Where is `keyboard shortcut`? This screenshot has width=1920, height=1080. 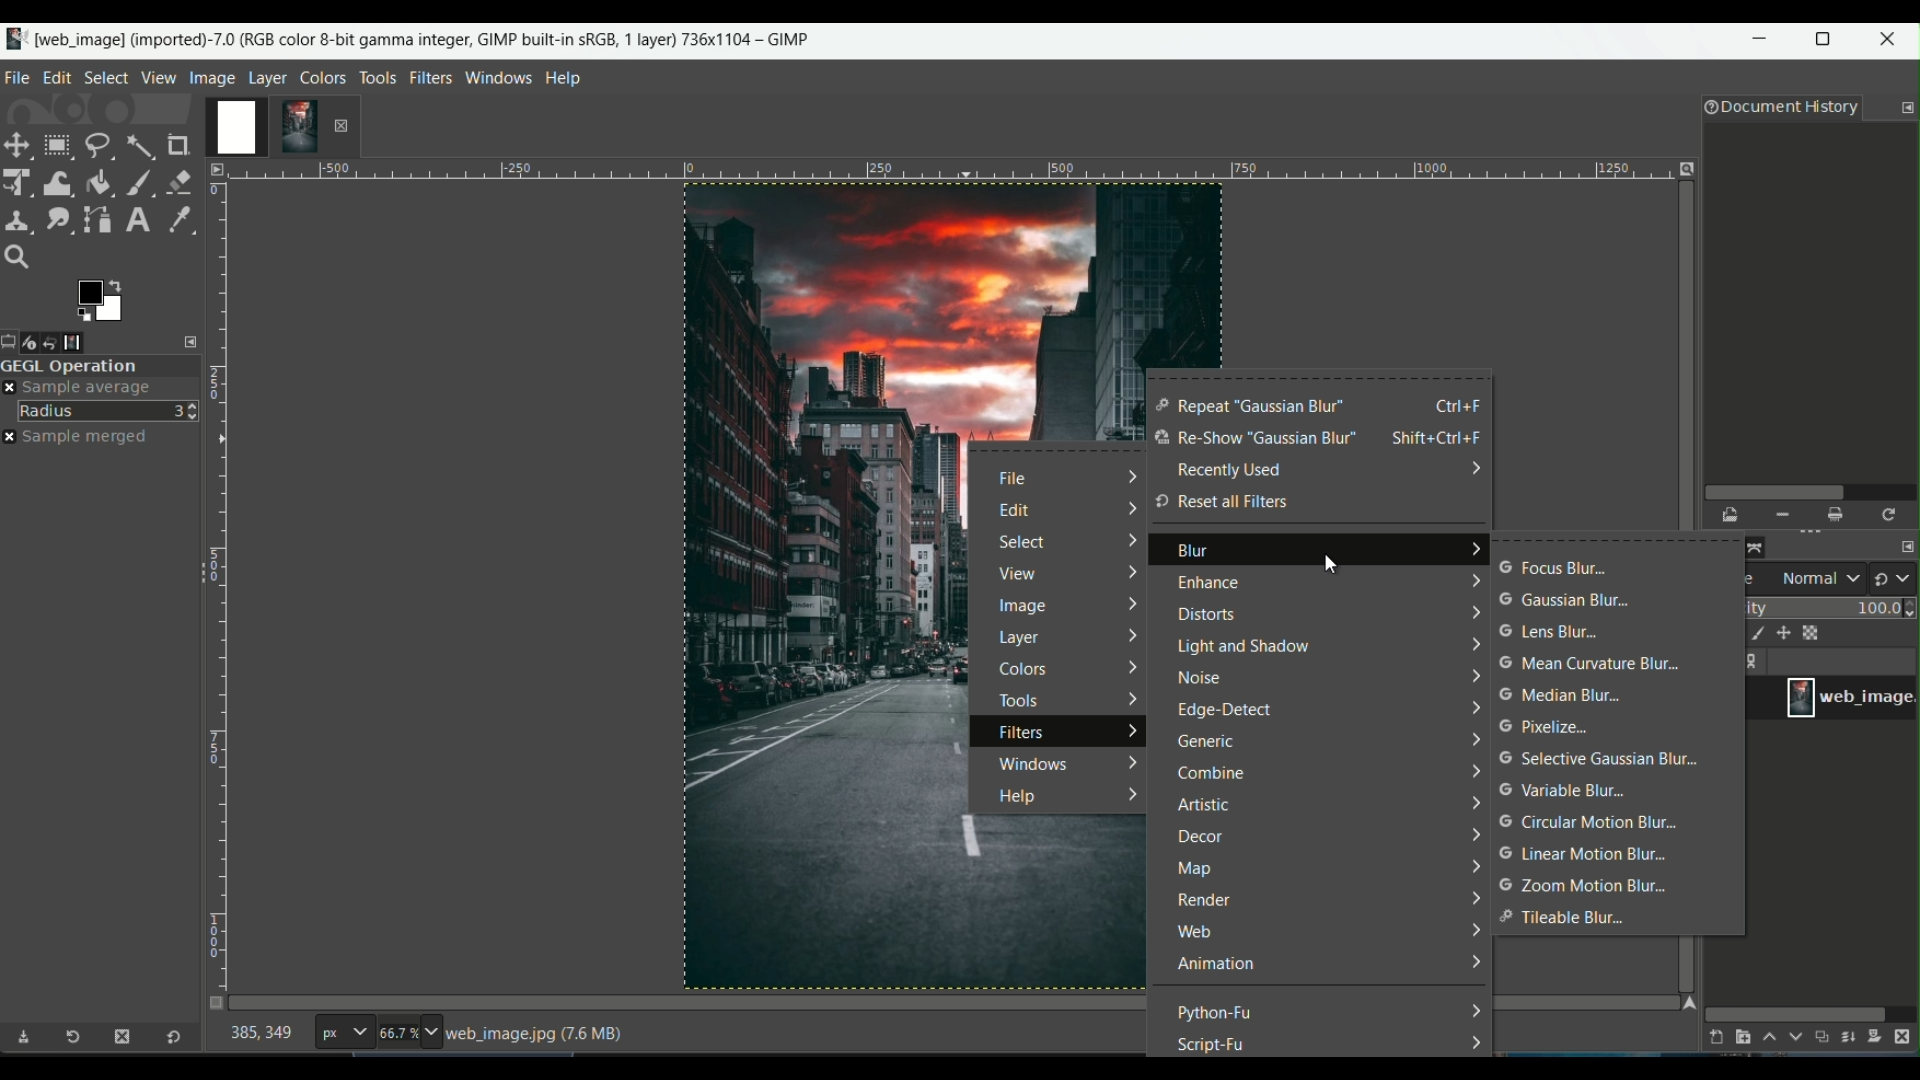
keyboard shortcut is located at coordinates (1460, 405).